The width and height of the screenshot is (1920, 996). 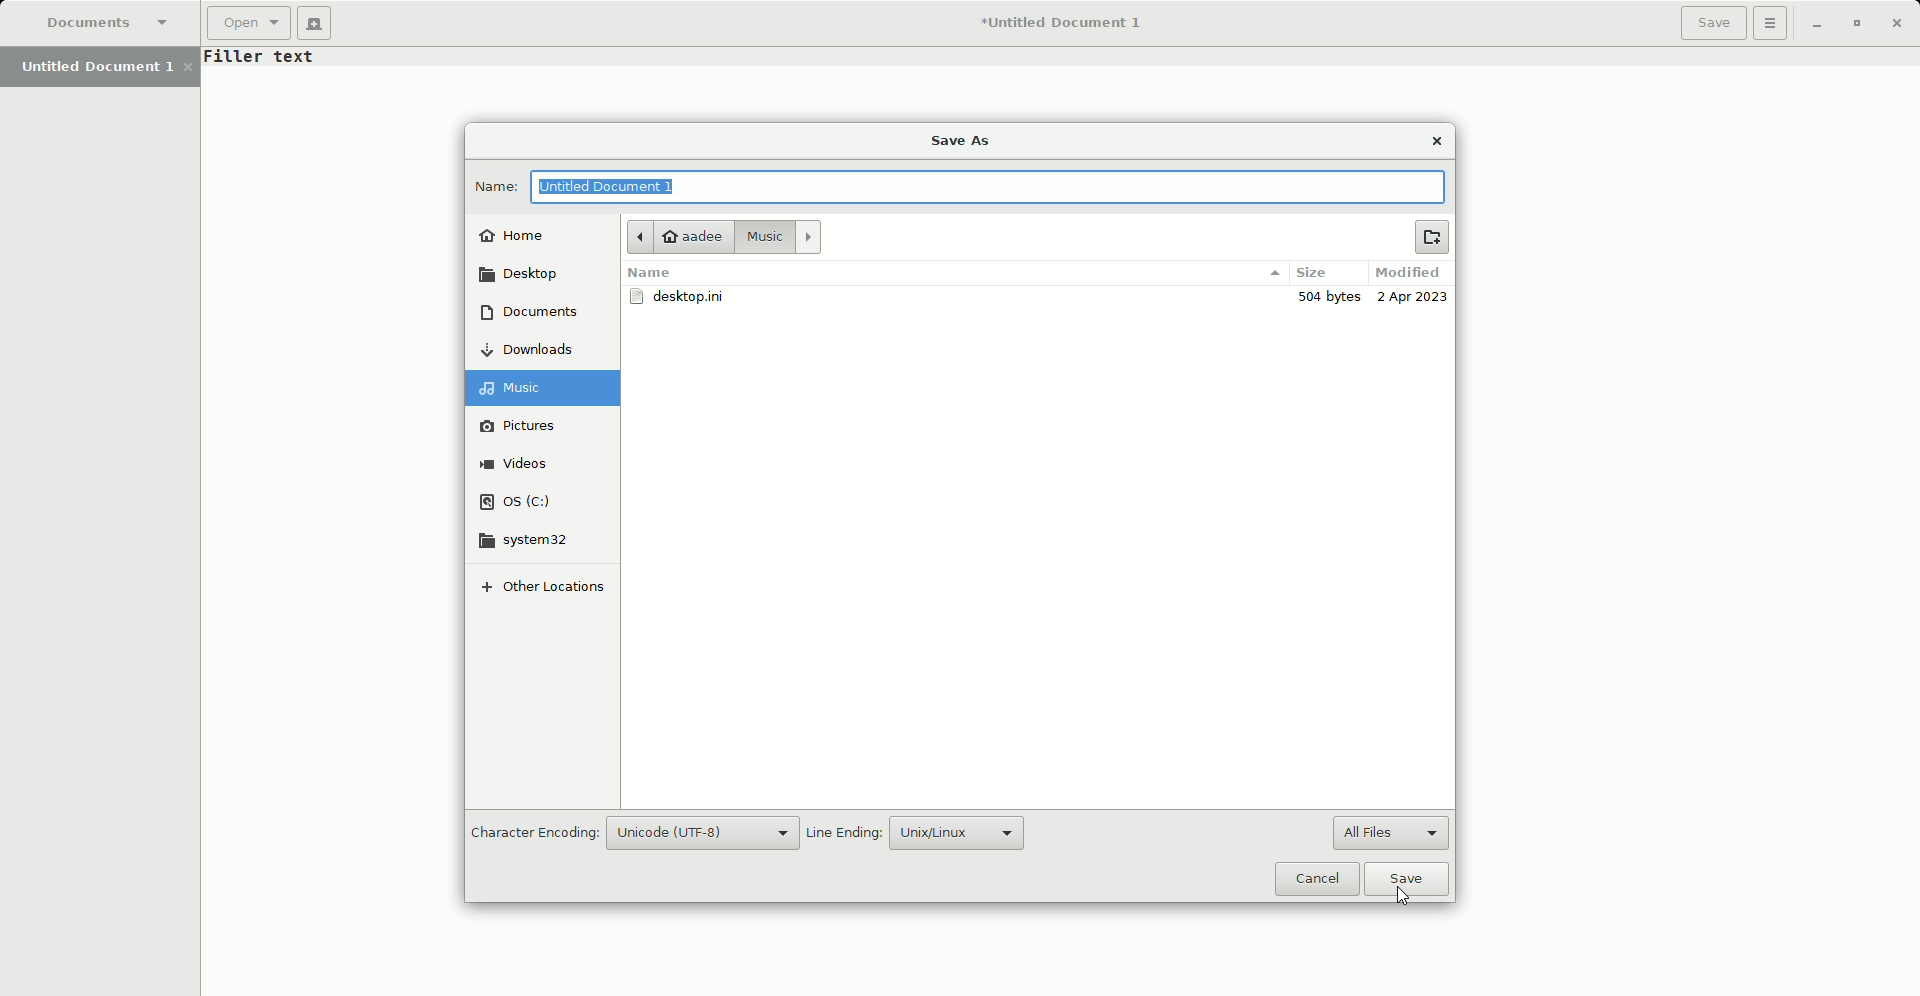 I want to click on cursor, so click(x=1408, y=900).